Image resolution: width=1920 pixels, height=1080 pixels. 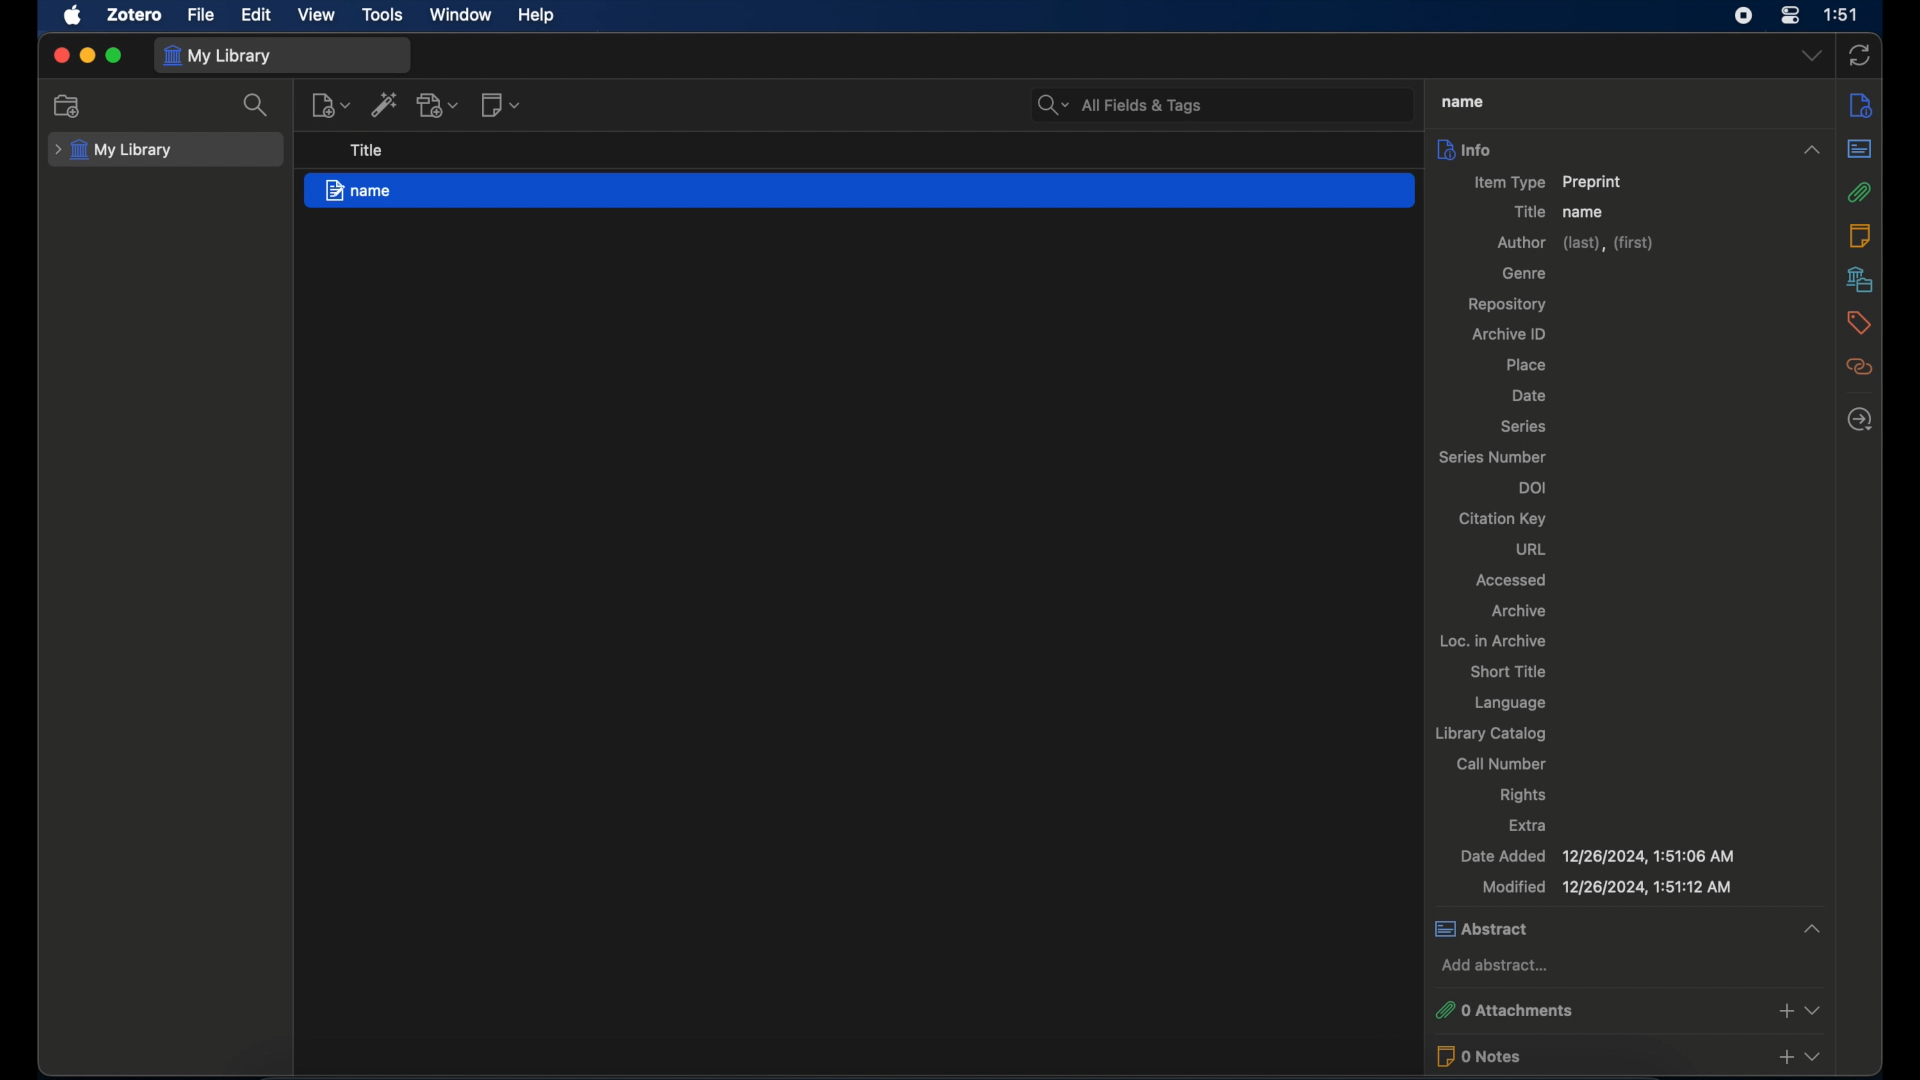 What do you see at coordinates (1489, 734) in the screenshot?
I see `library catalog` at bounding box center [1489, 734].